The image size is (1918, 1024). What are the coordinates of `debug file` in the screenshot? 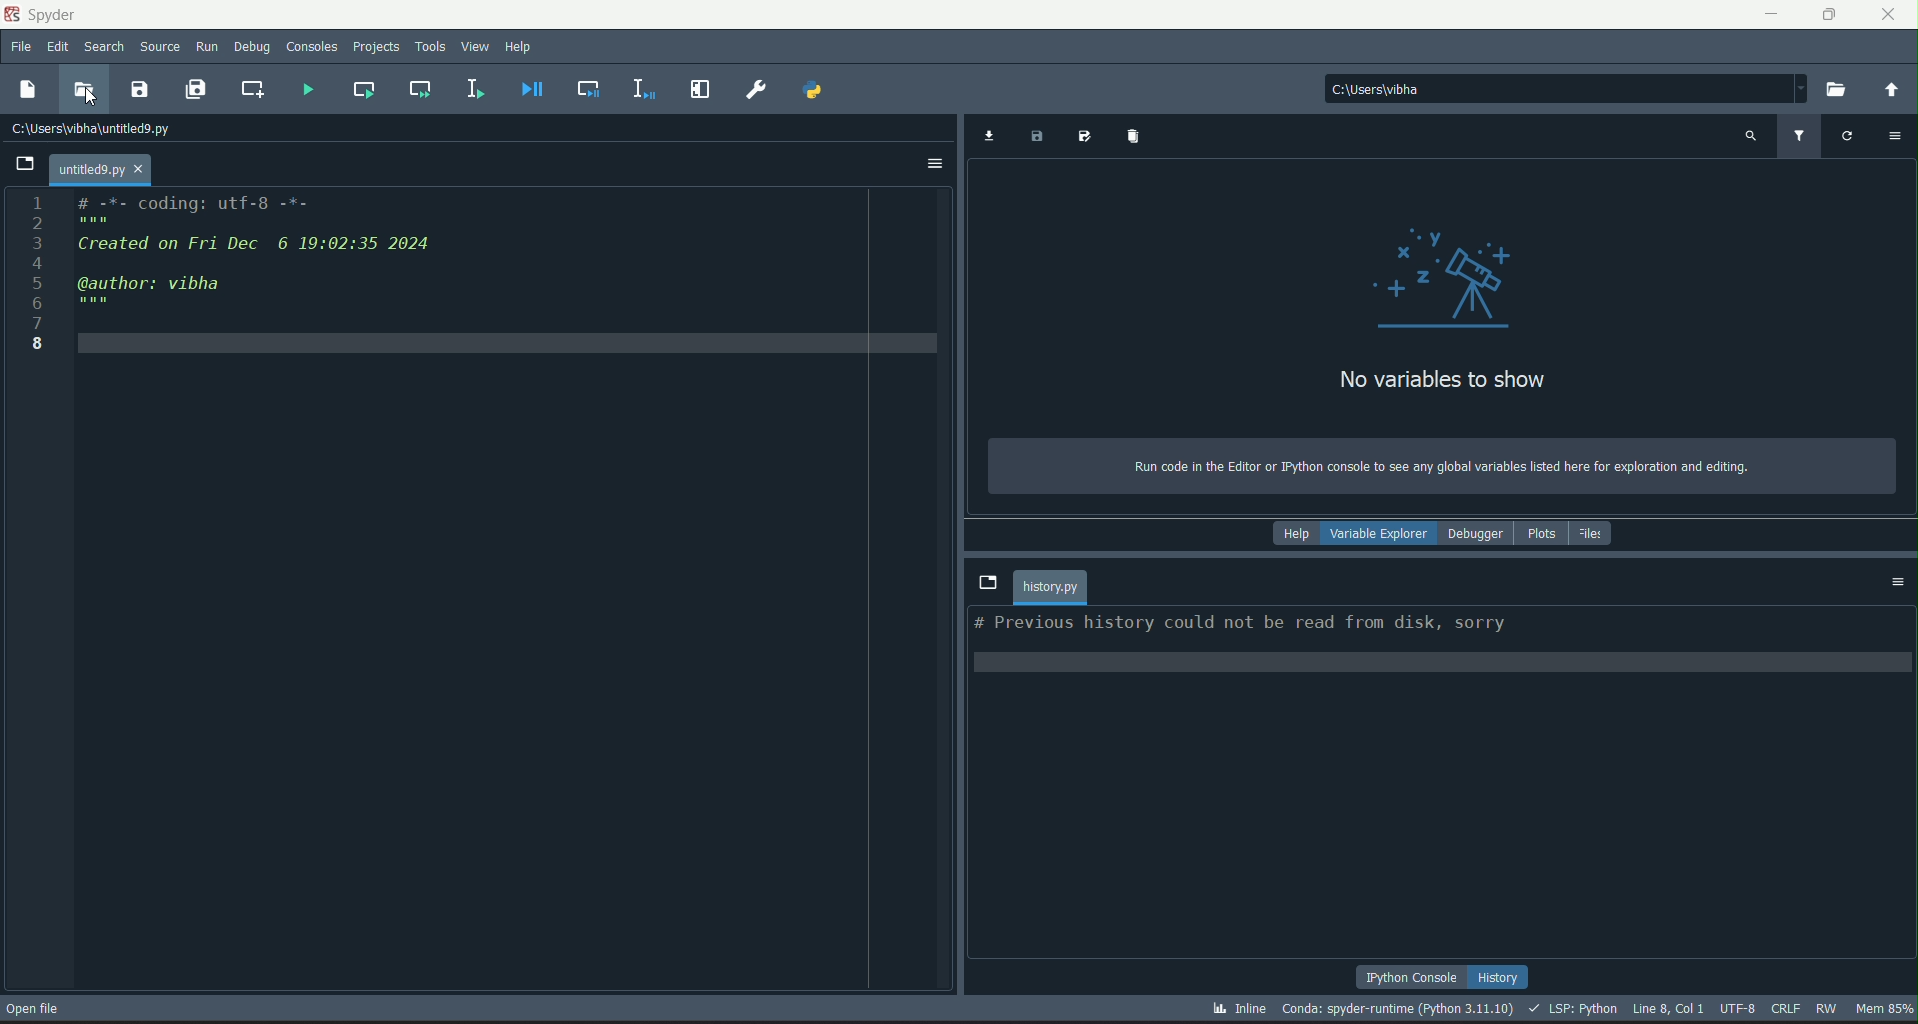 It's located at (528, 91).